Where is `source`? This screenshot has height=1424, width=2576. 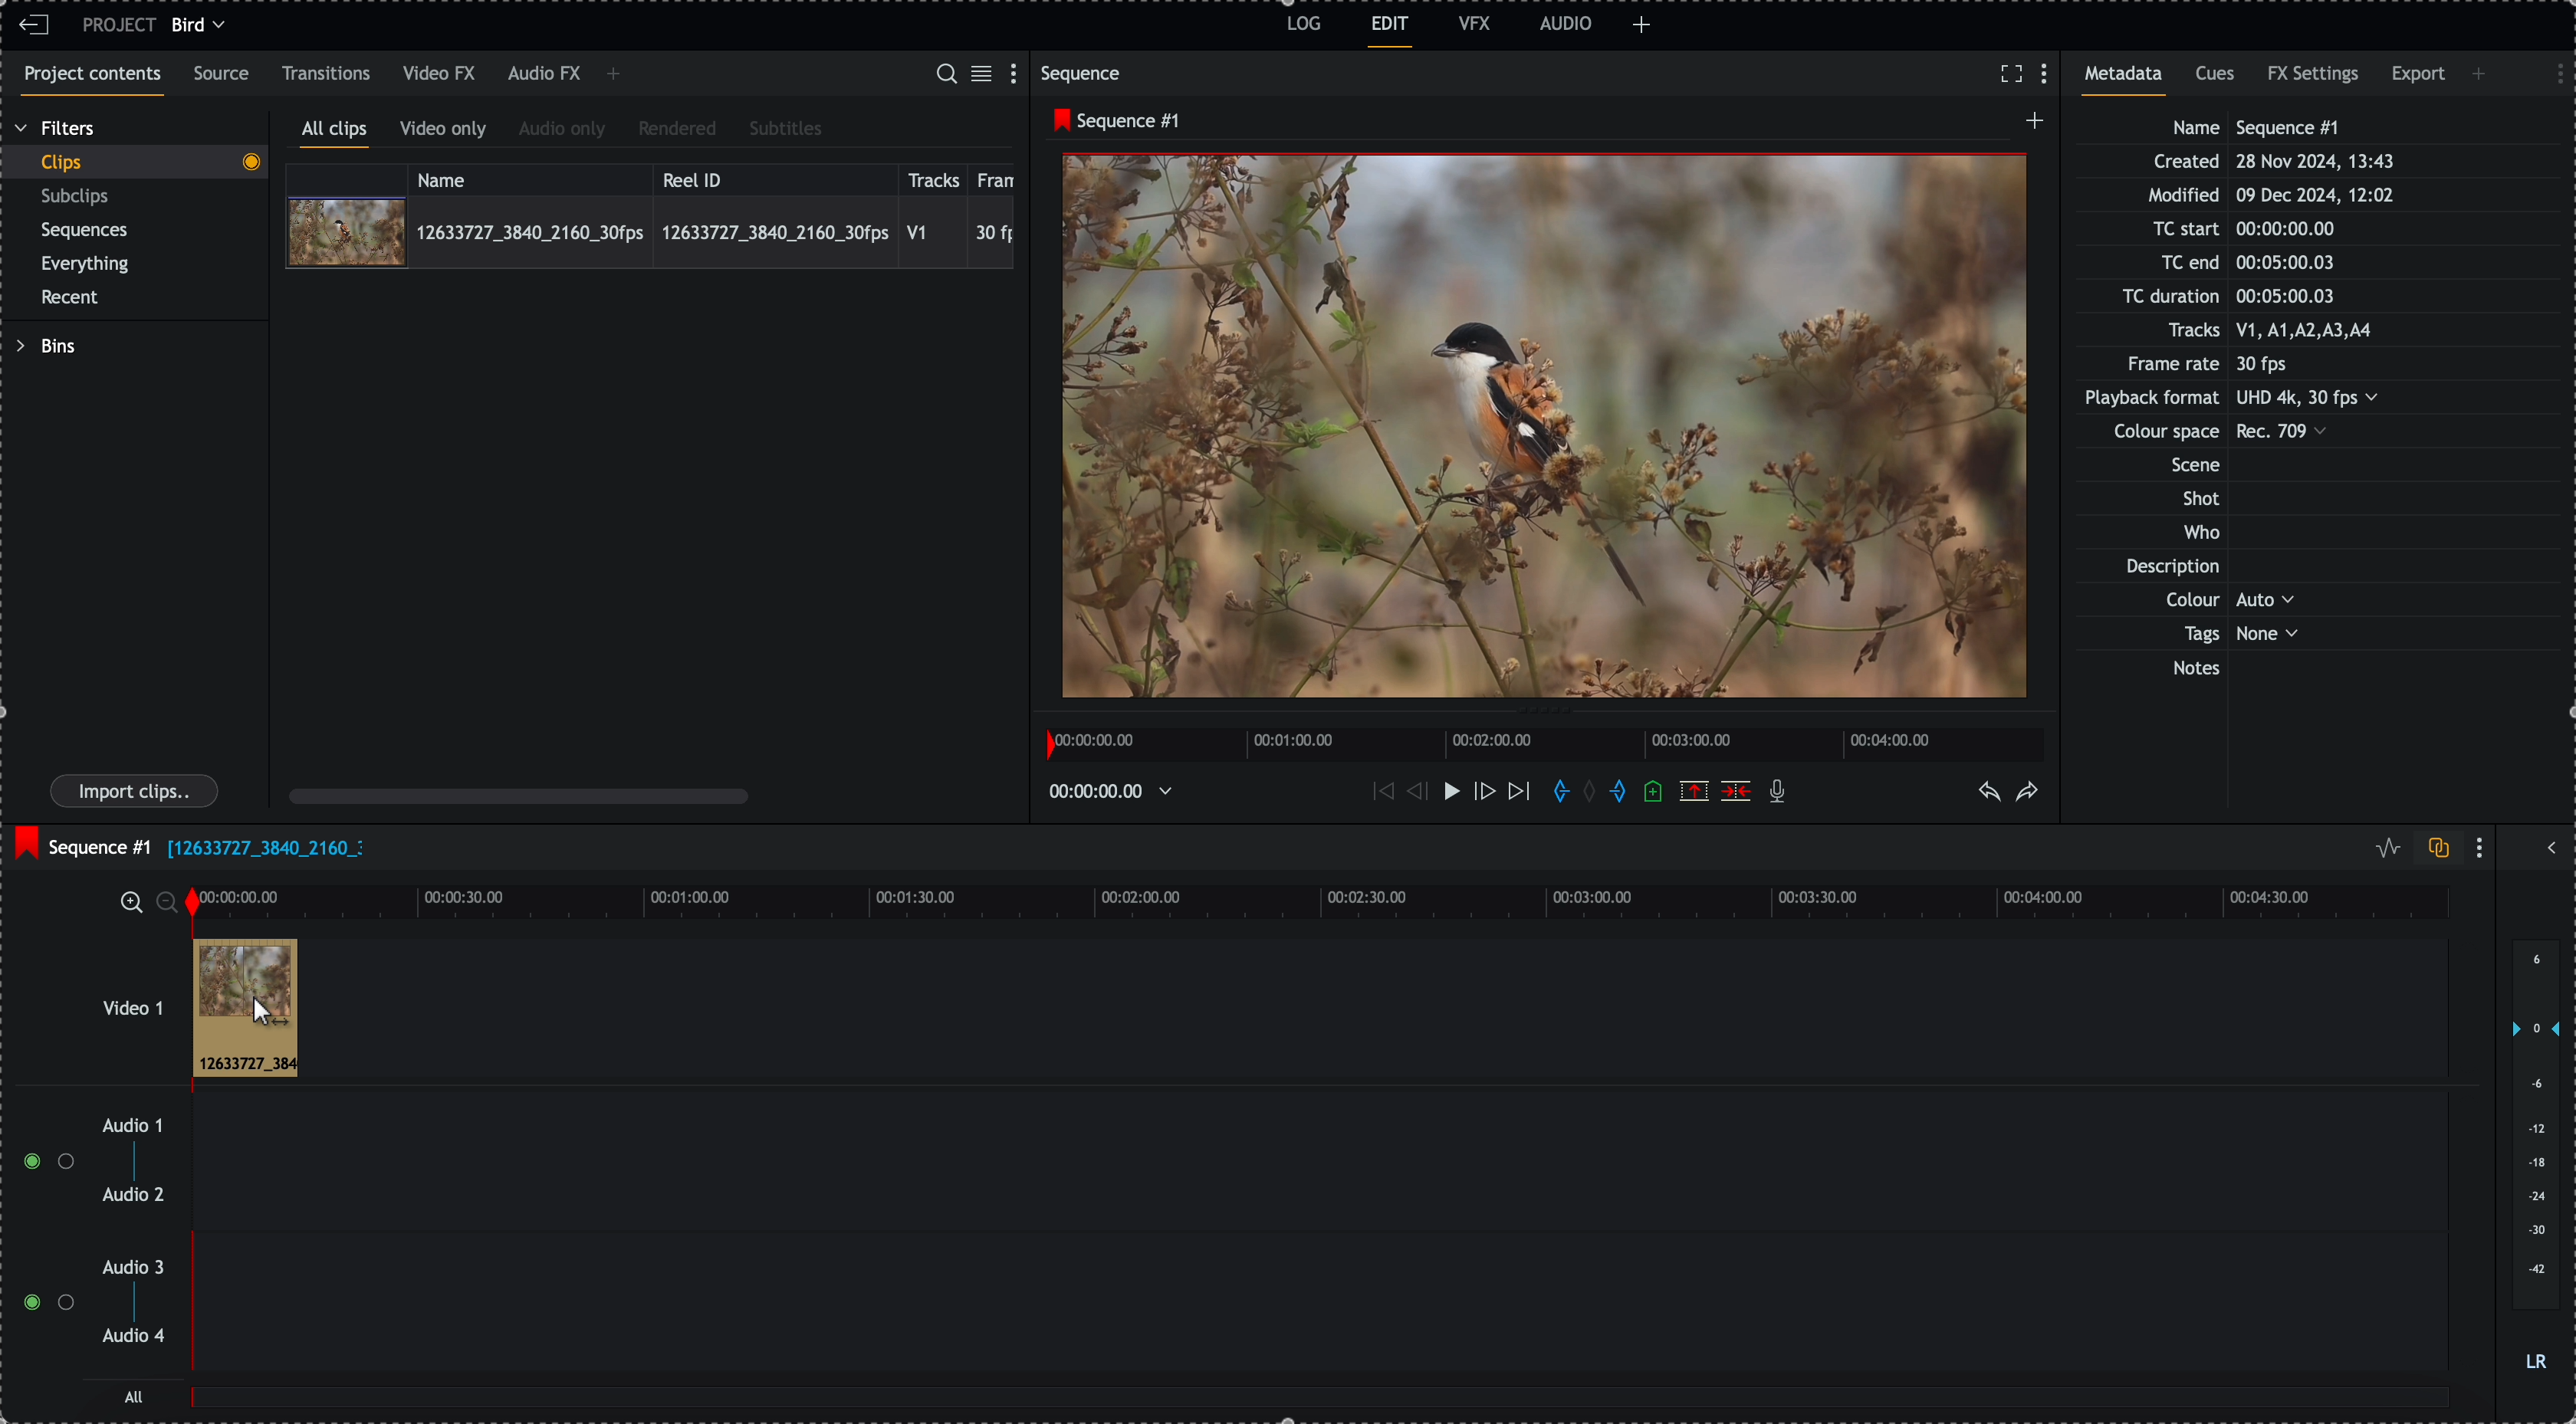
source is located at coordinates (225, 75).